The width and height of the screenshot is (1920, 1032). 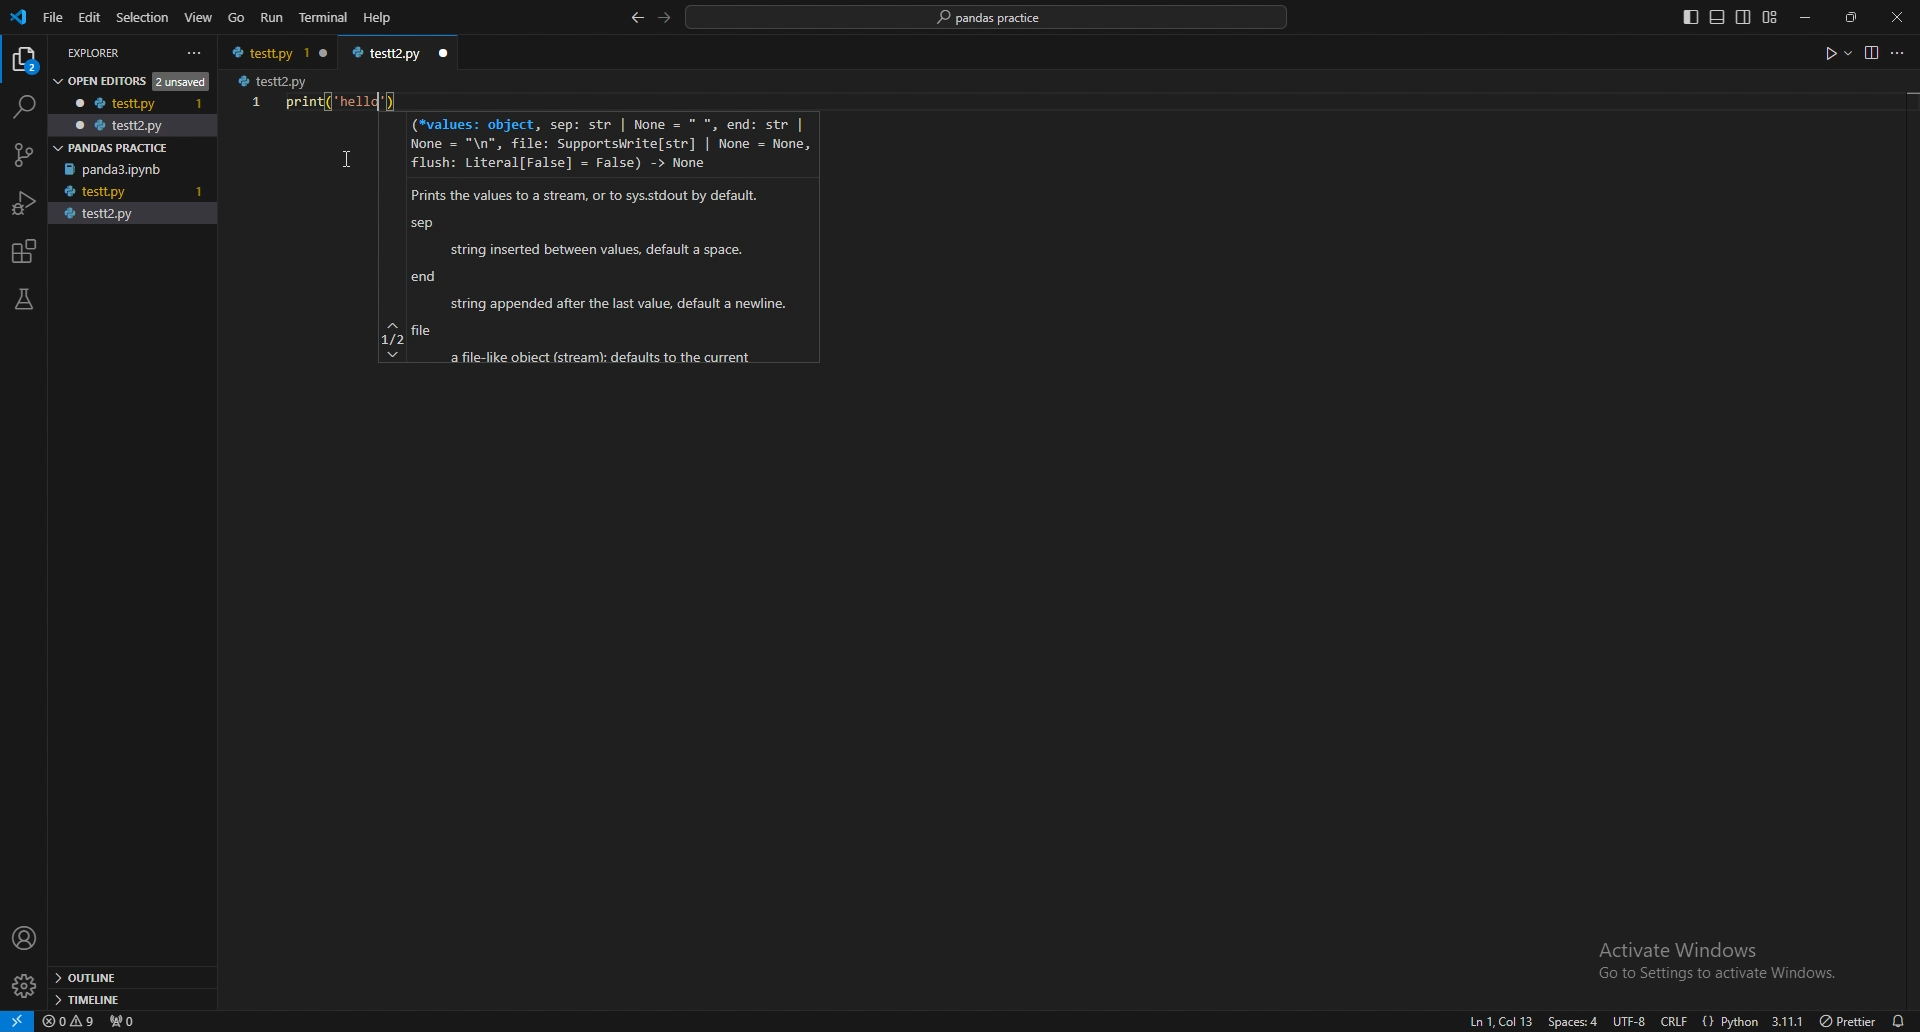 I want to click on minimize, so click(x=1811, y=18).